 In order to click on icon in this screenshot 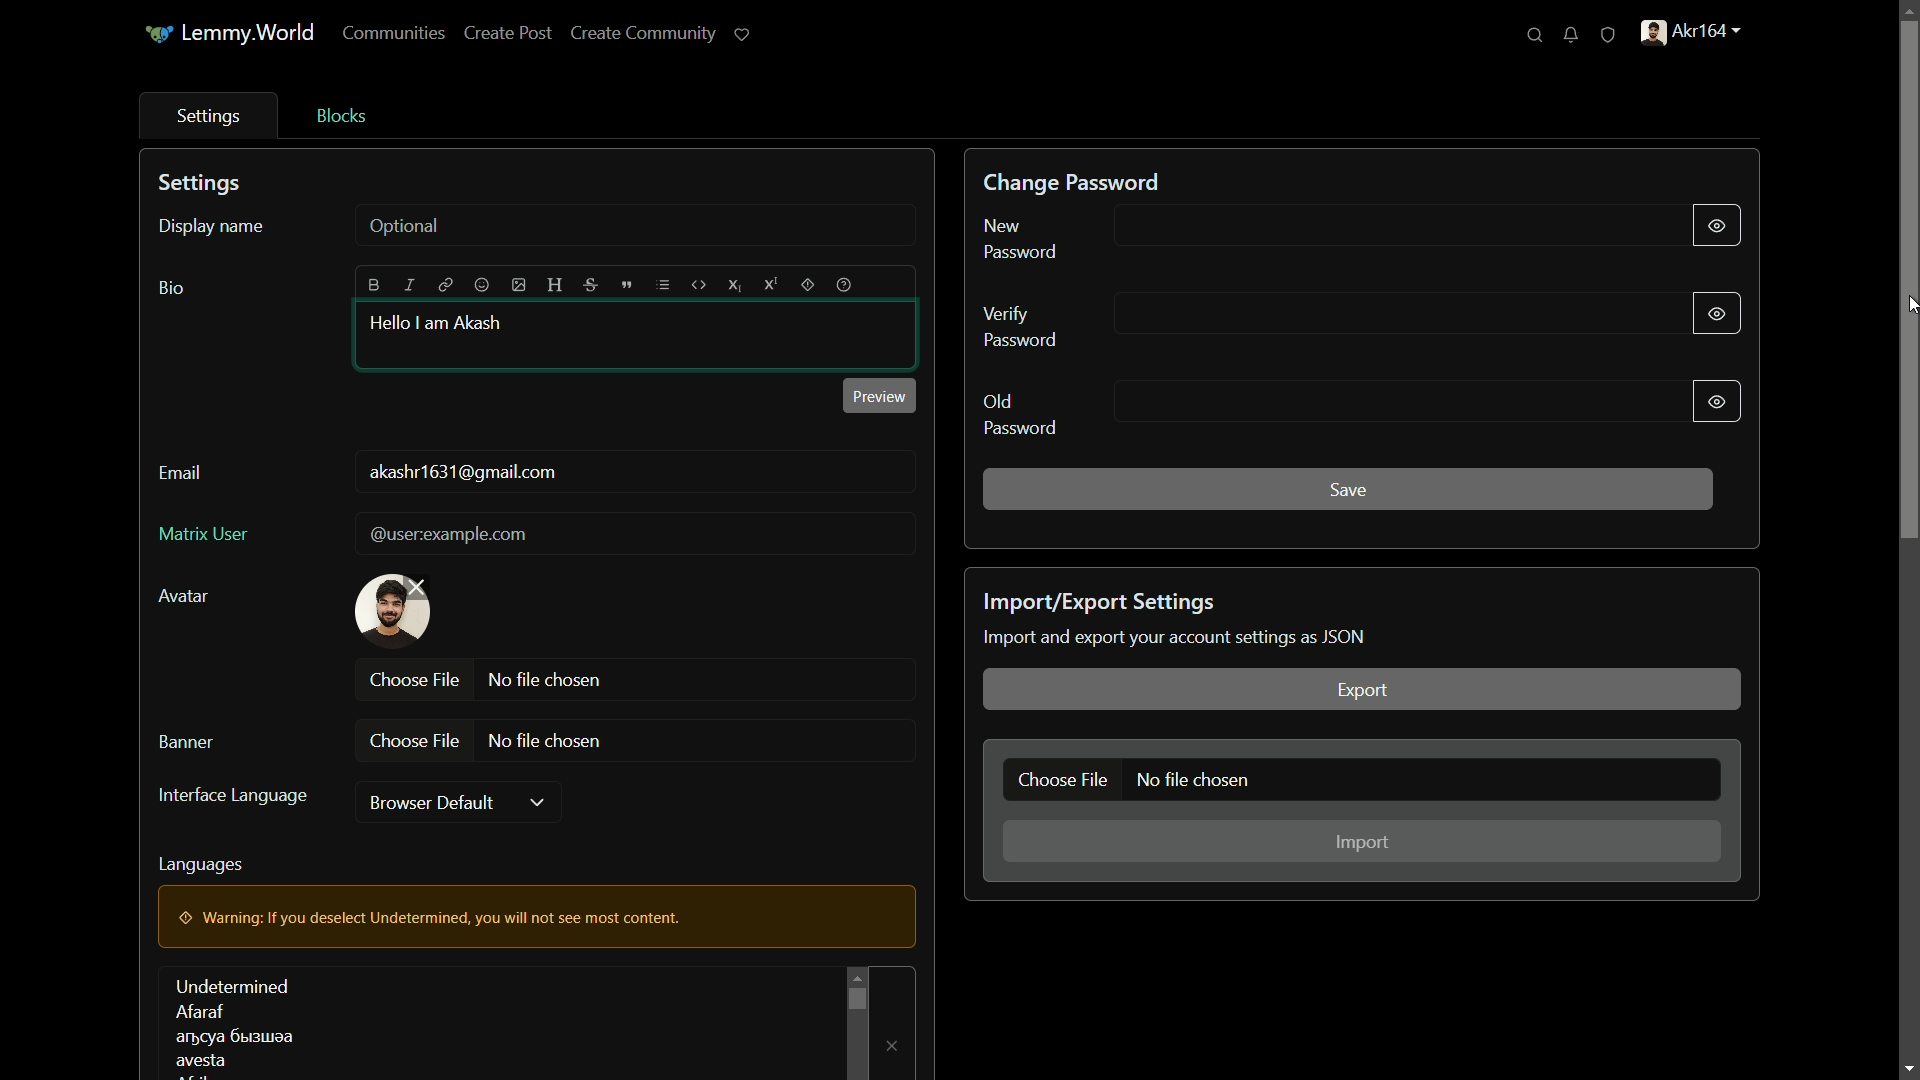, I will do `click(158, 34)`.